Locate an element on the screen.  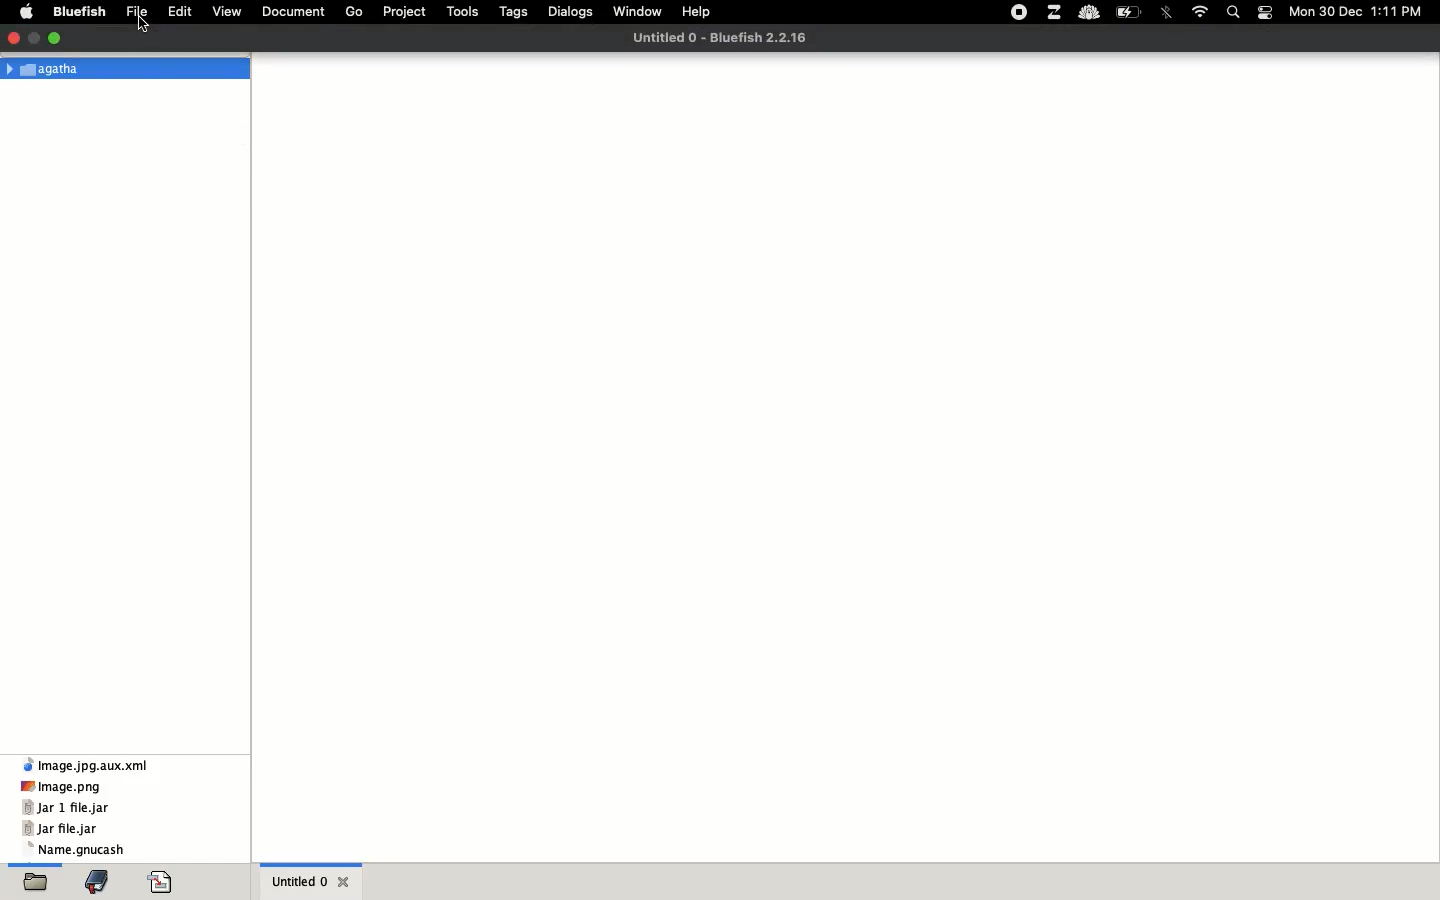
bookmark is located at coordinates (102, 883).